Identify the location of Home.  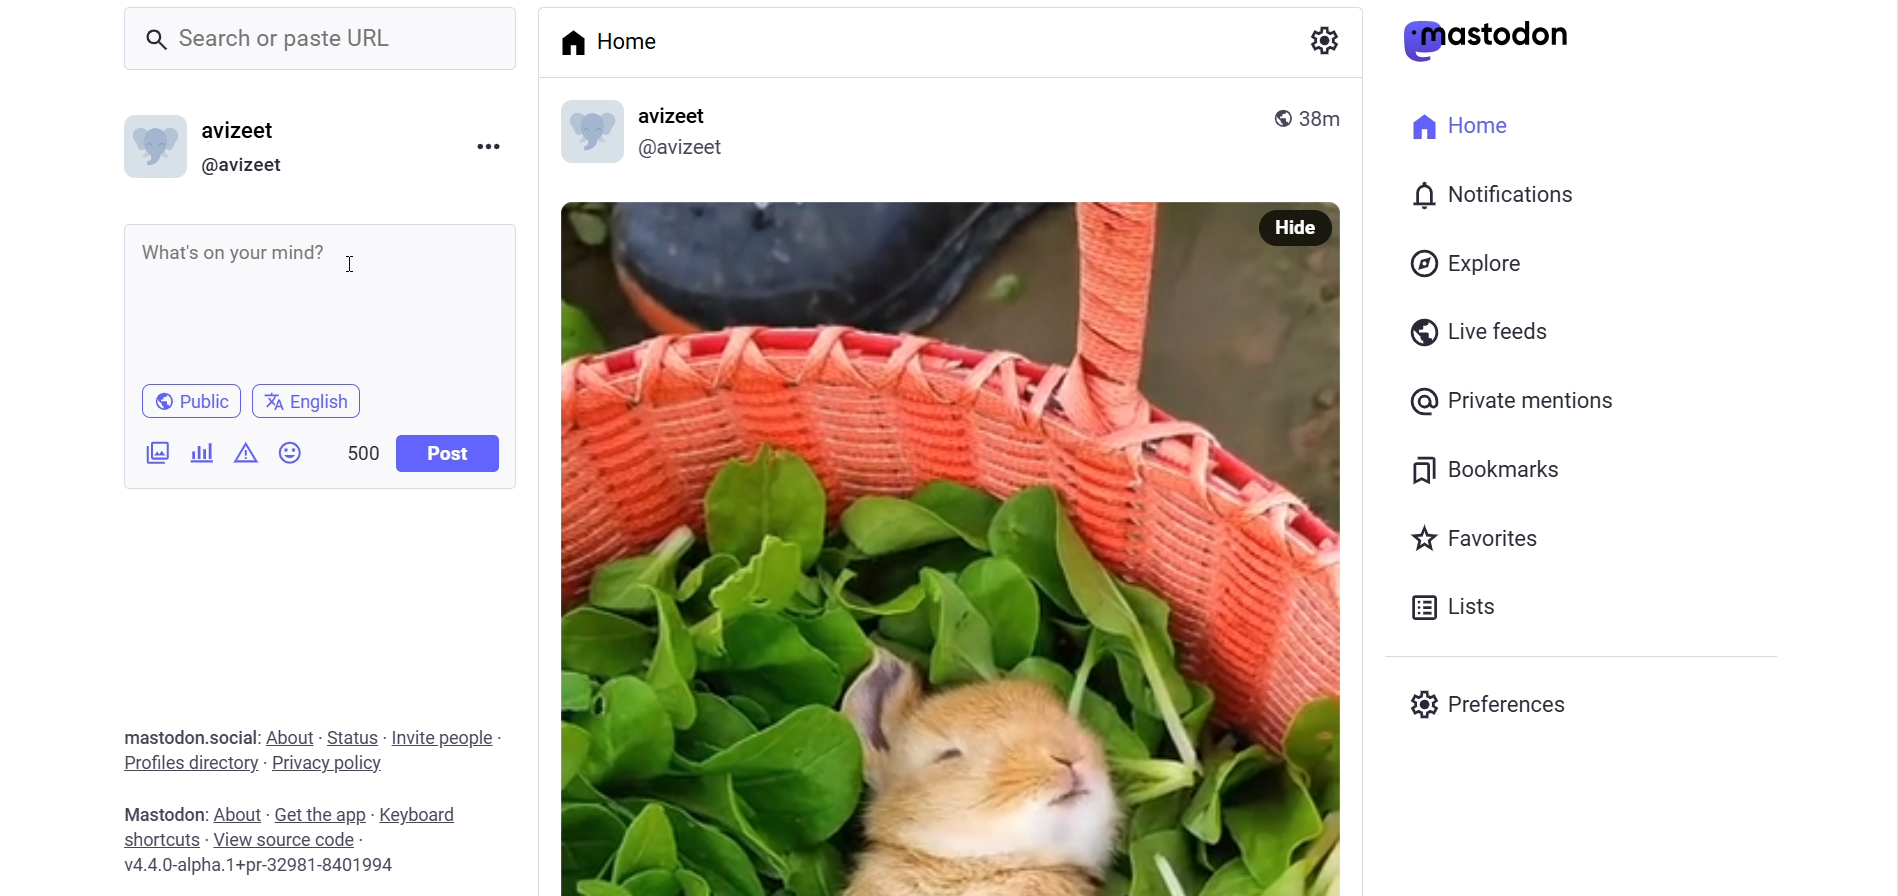
(1464, 125).